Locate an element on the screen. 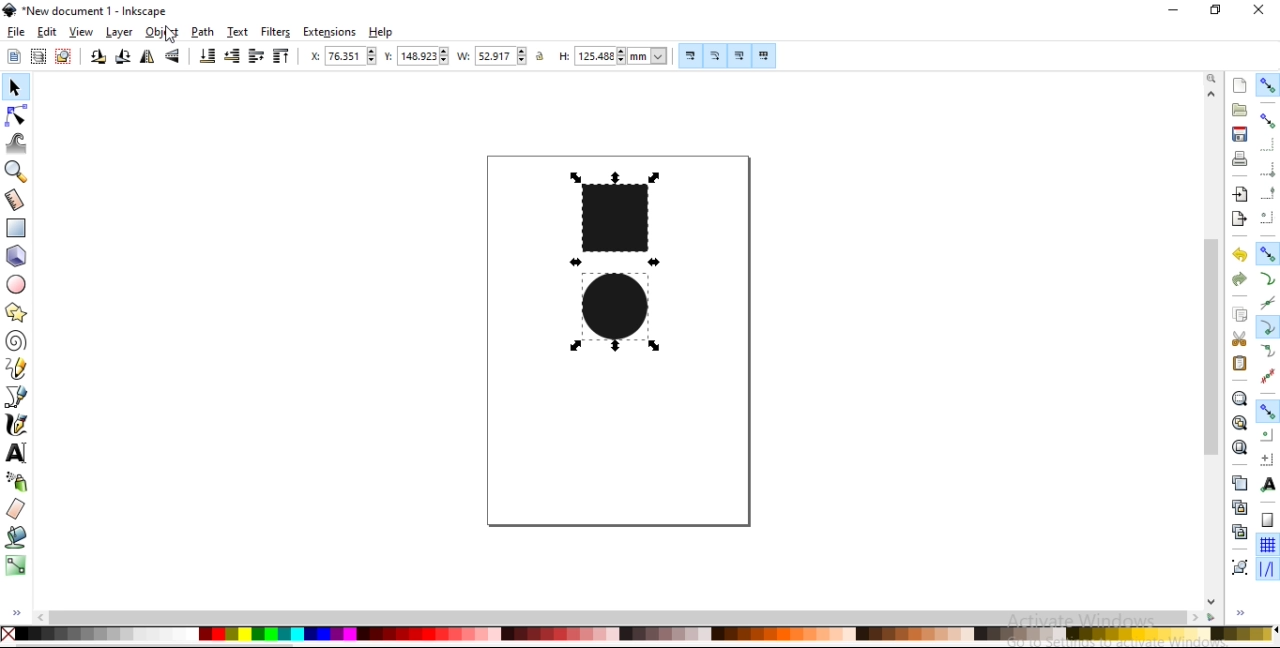 The image size is (1280, 648). snap centers of bounding boxes is located at coordinates (1265, 216).